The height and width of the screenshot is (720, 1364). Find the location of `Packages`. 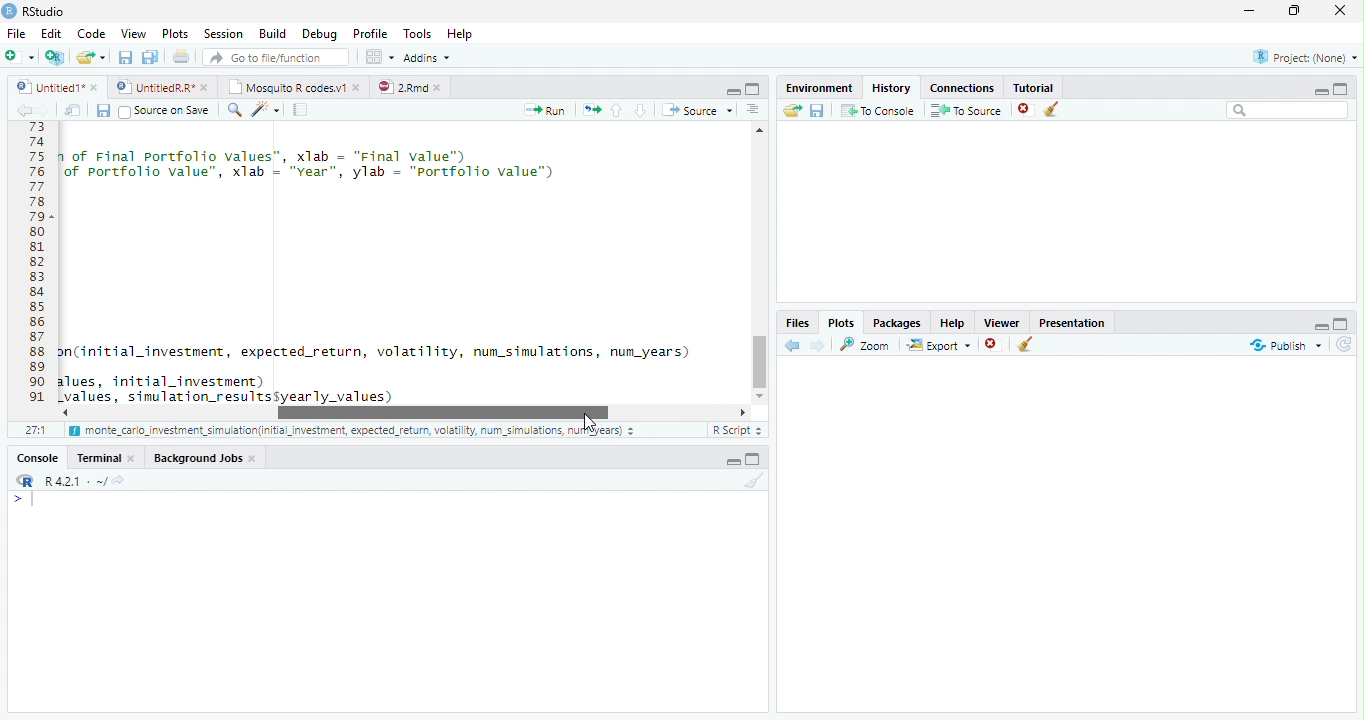

Packages is located at coordinates (896, 321).